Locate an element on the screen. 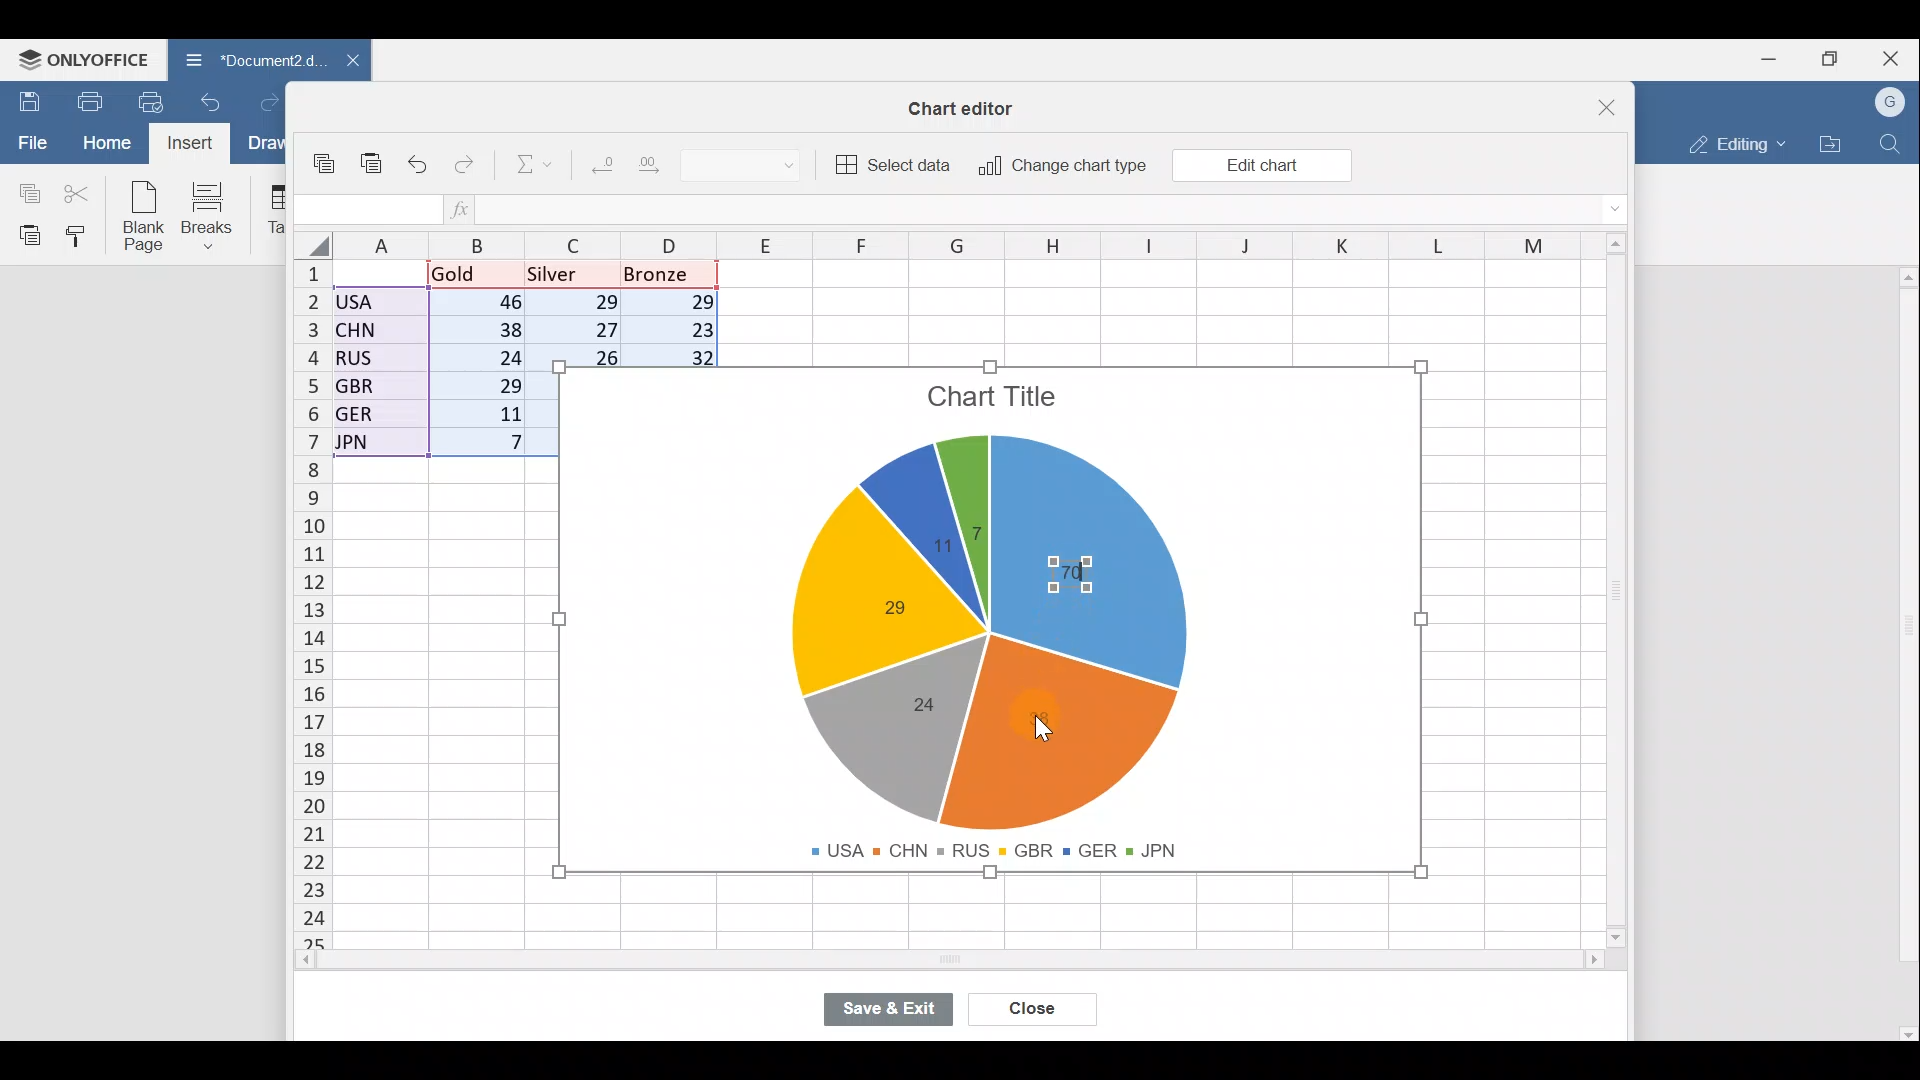 This screenshot has width=1920, height=1080. Redo is located at coordinates (466, 169).